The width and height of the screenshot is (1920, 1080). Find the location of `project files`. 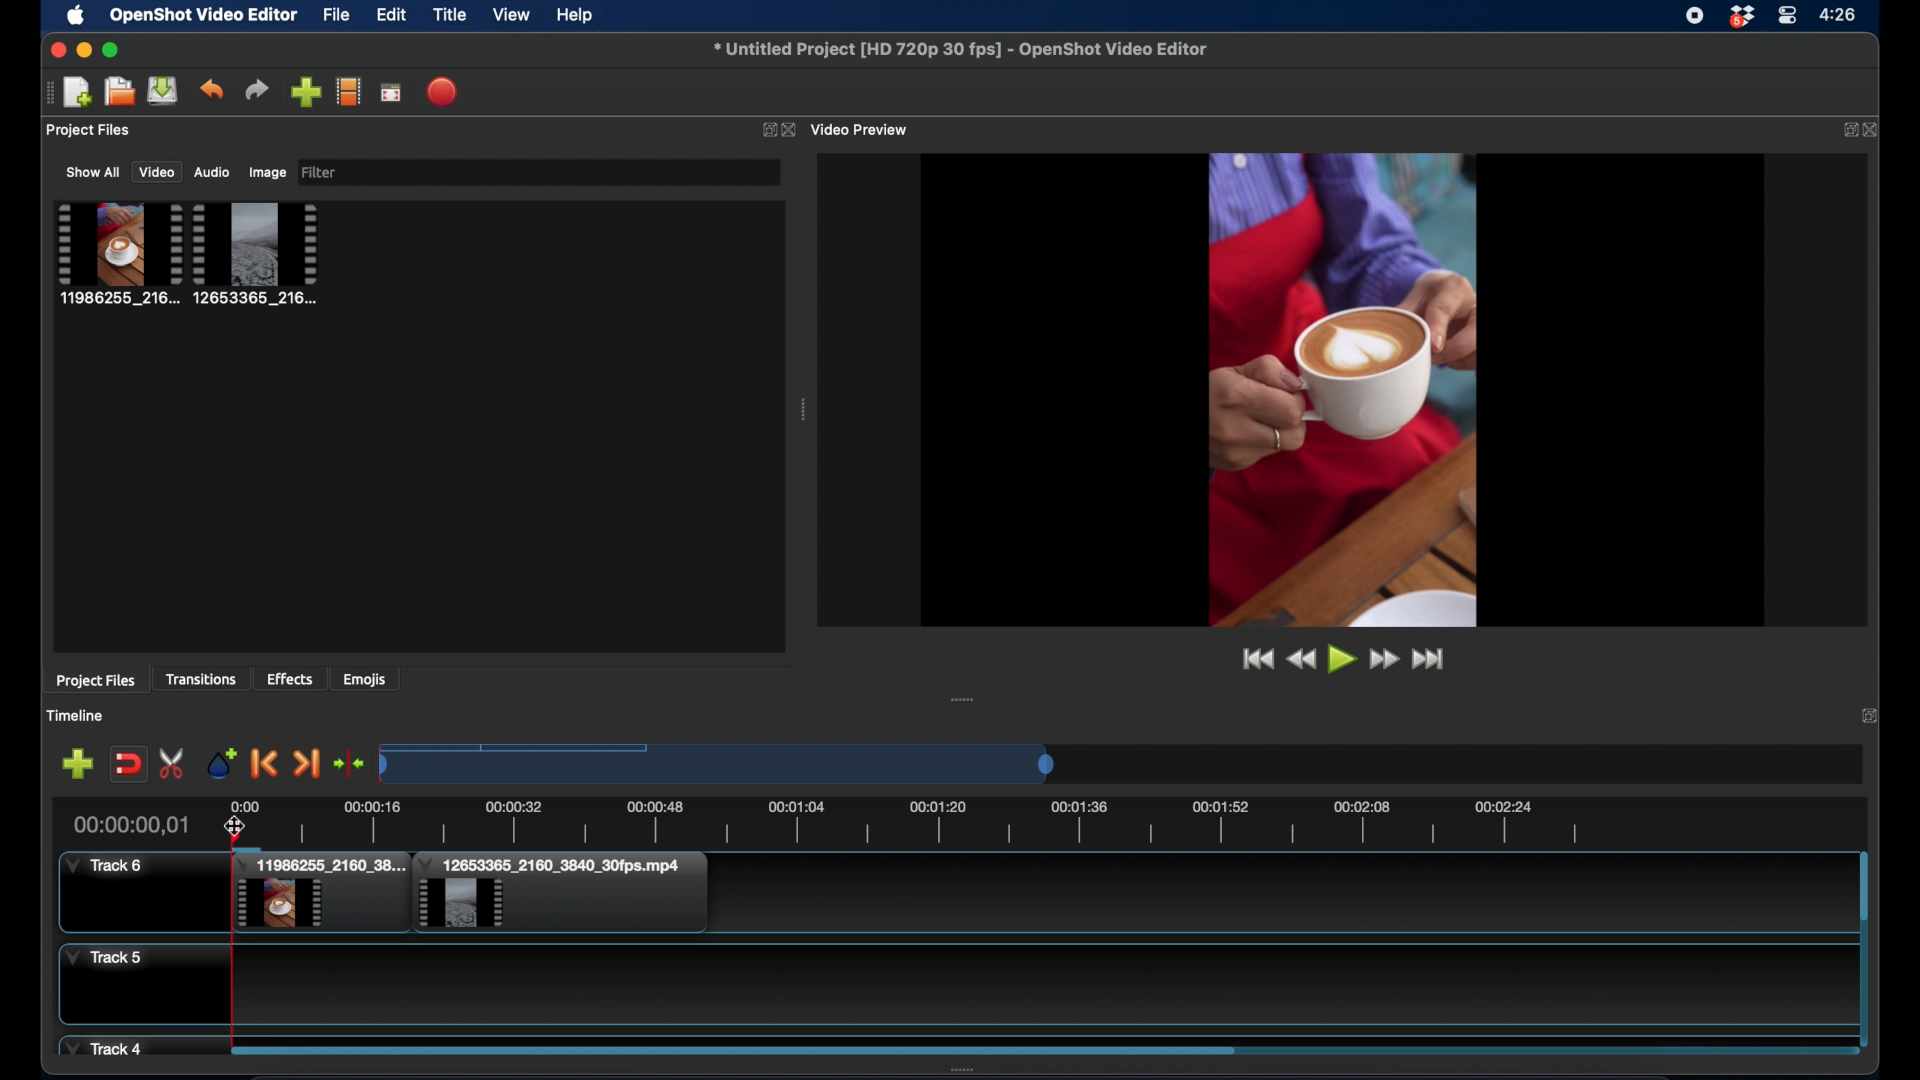

project files is located at coordinates (95, 681).